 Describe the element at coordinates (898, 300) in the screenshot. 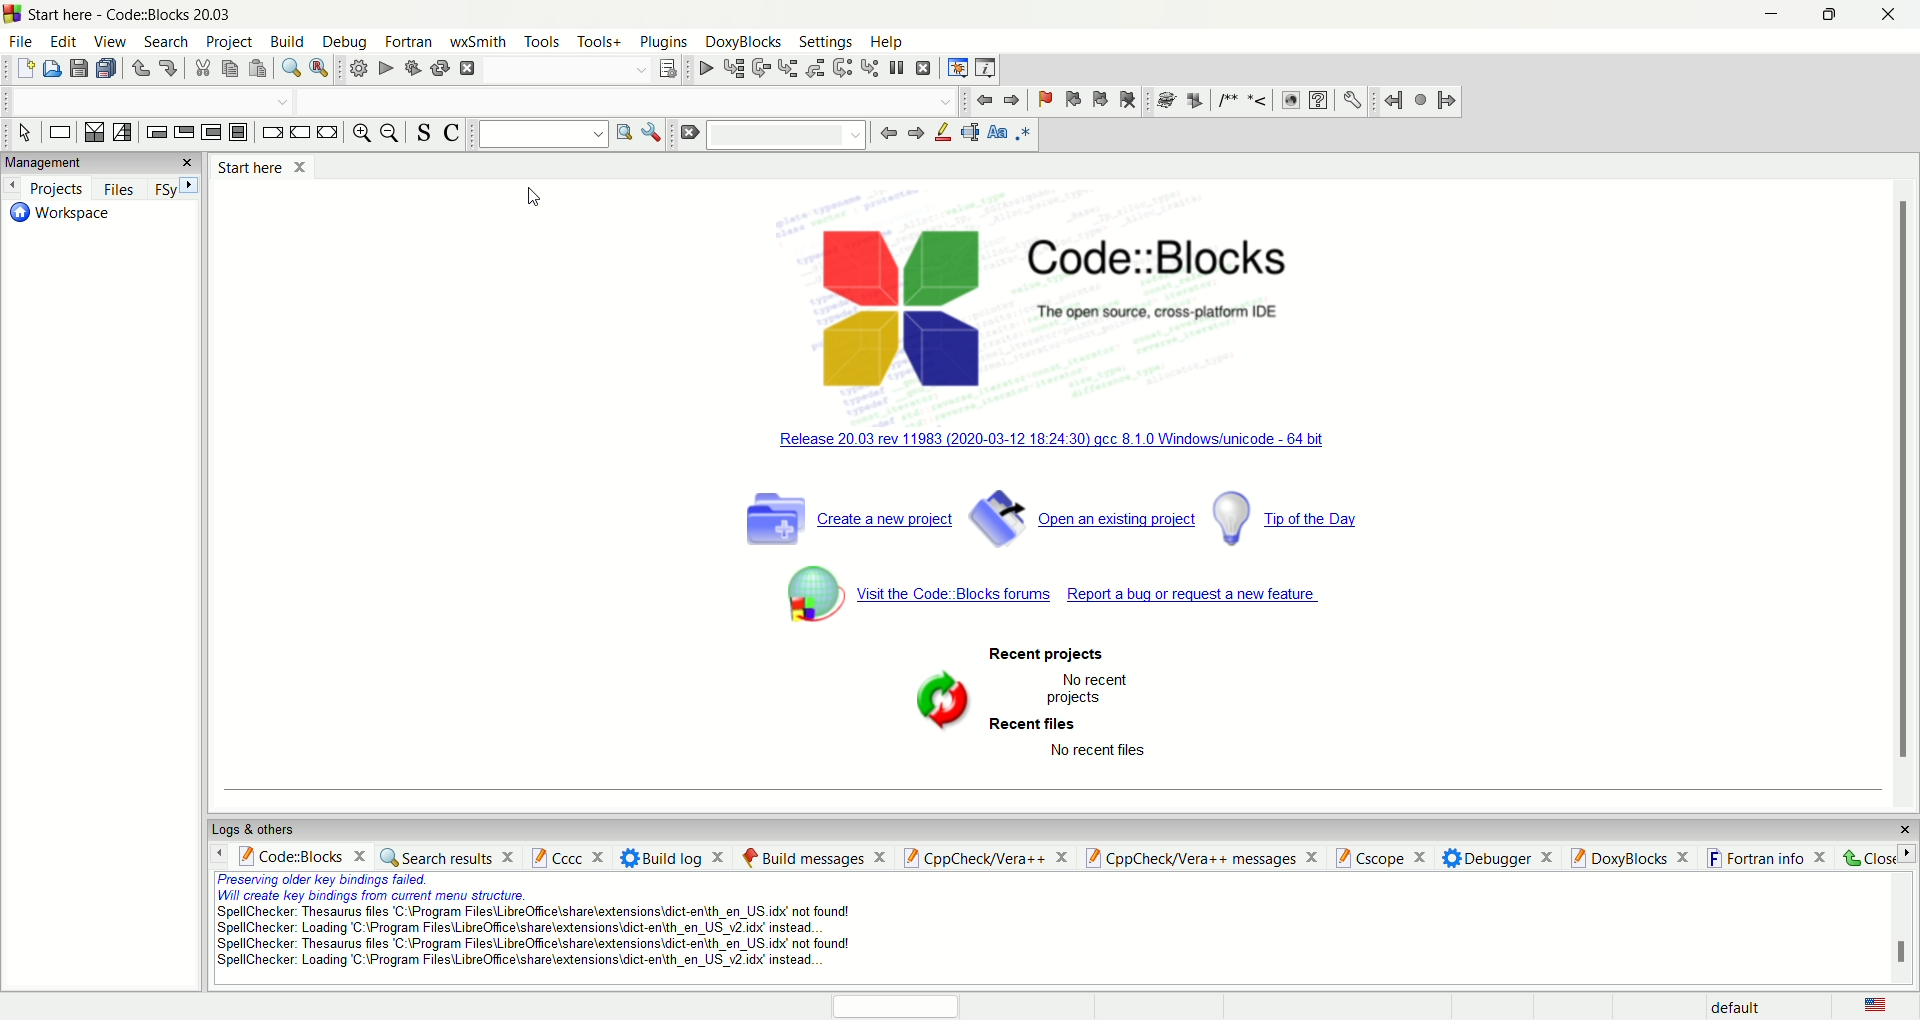

I see `logo` at that location.